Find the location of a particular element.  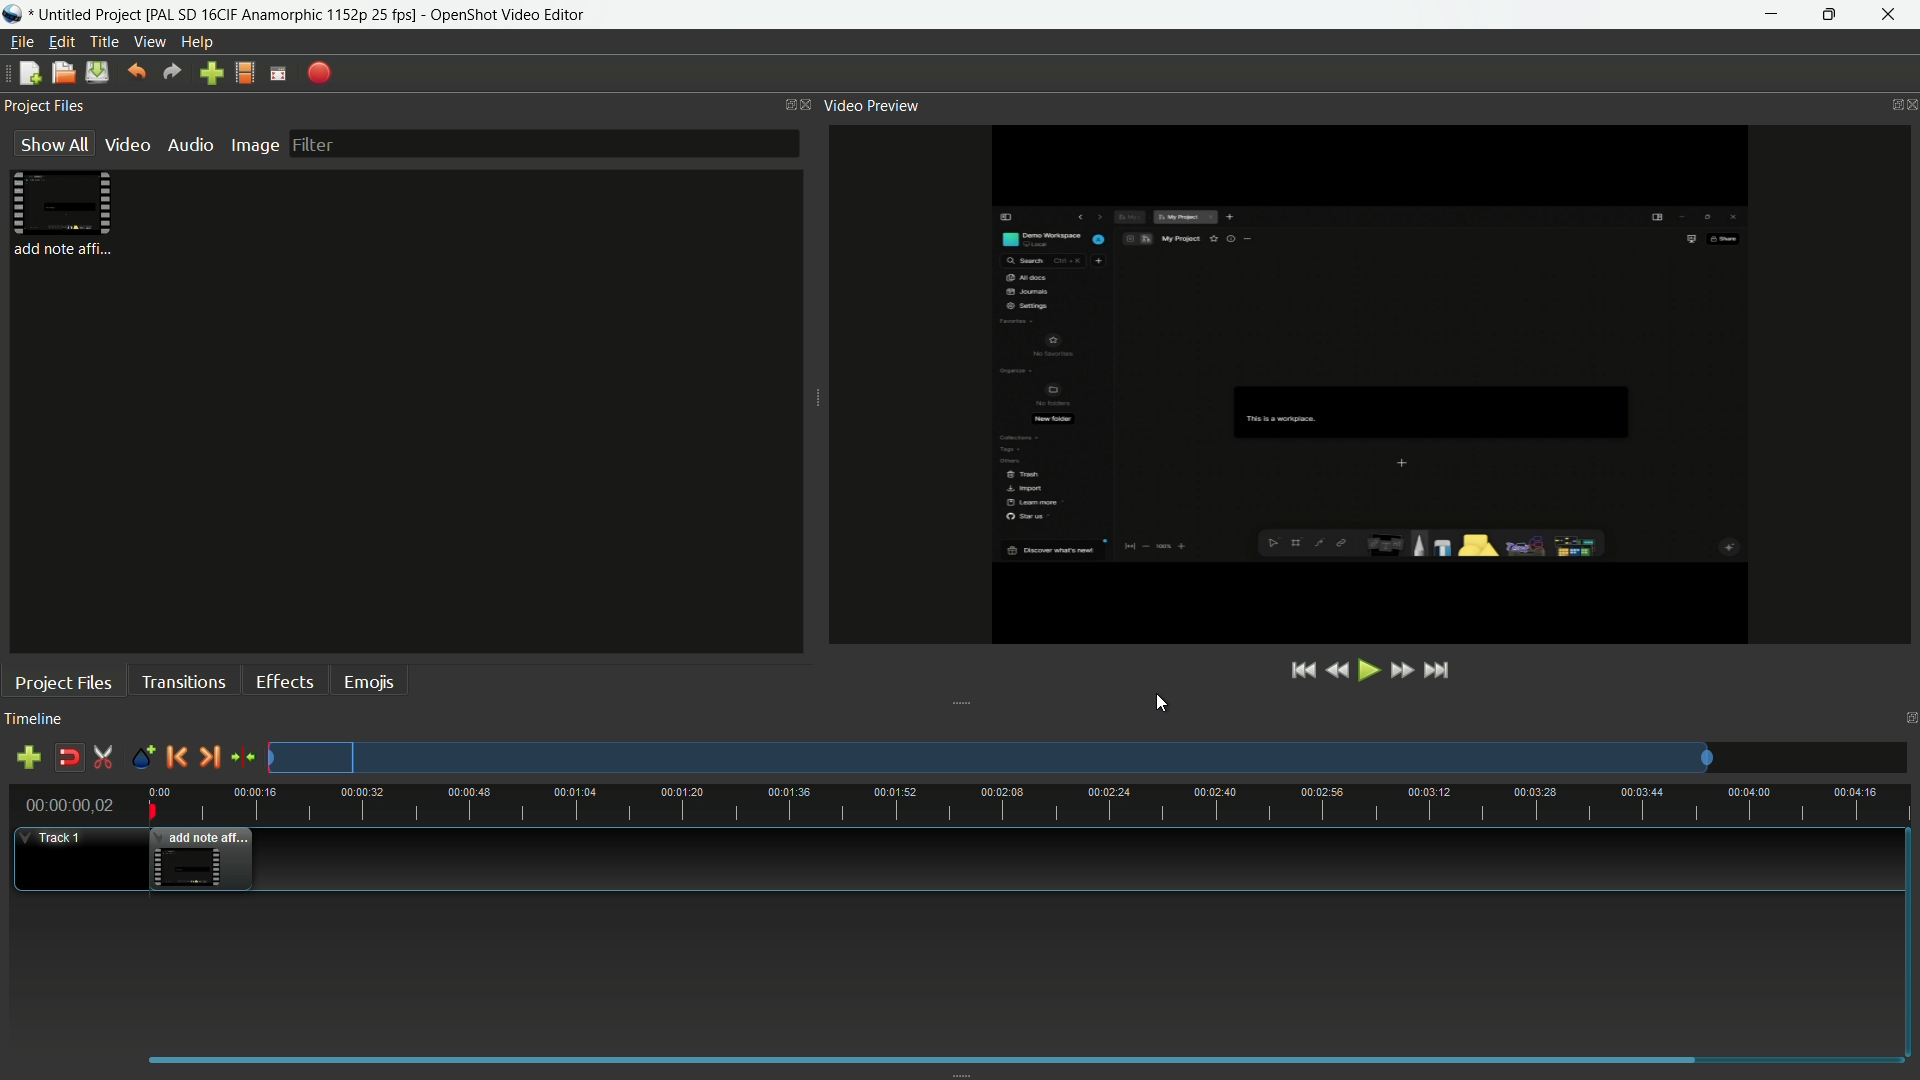

close timeline is located at coordinates (1908, 716).